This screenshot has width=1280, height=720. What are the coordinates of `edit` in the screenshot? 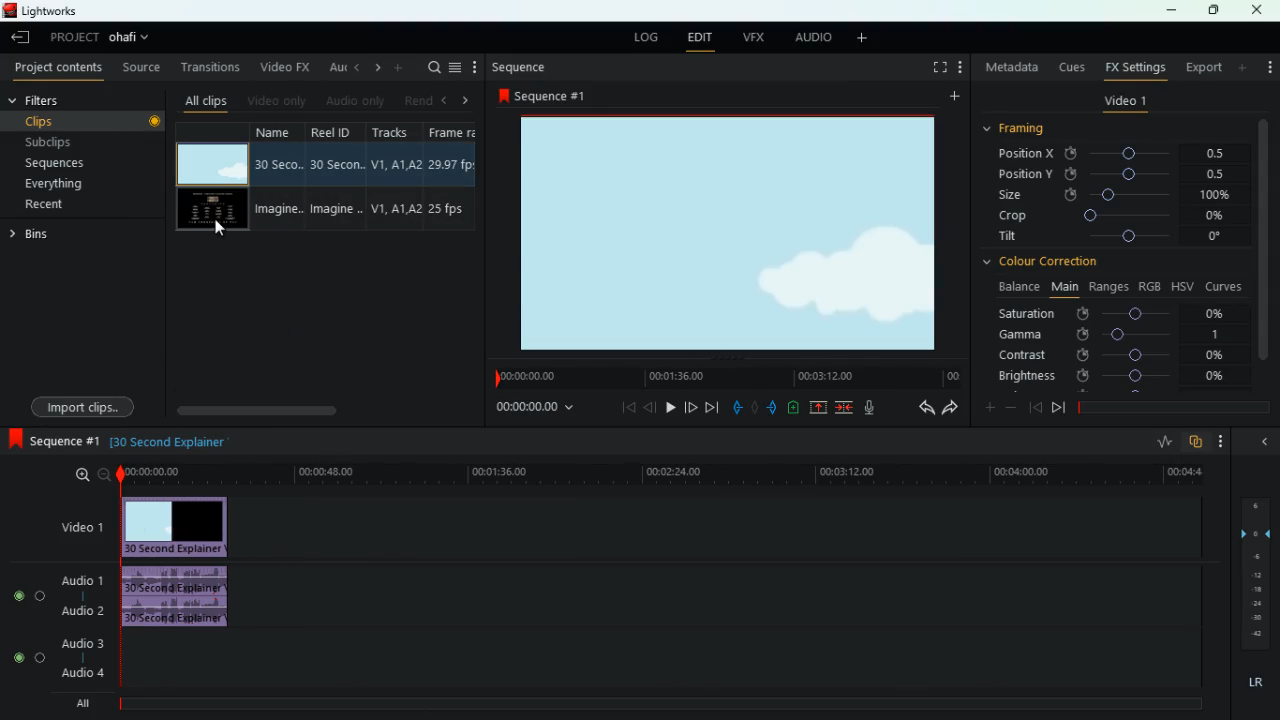 It's located at (699, 39).